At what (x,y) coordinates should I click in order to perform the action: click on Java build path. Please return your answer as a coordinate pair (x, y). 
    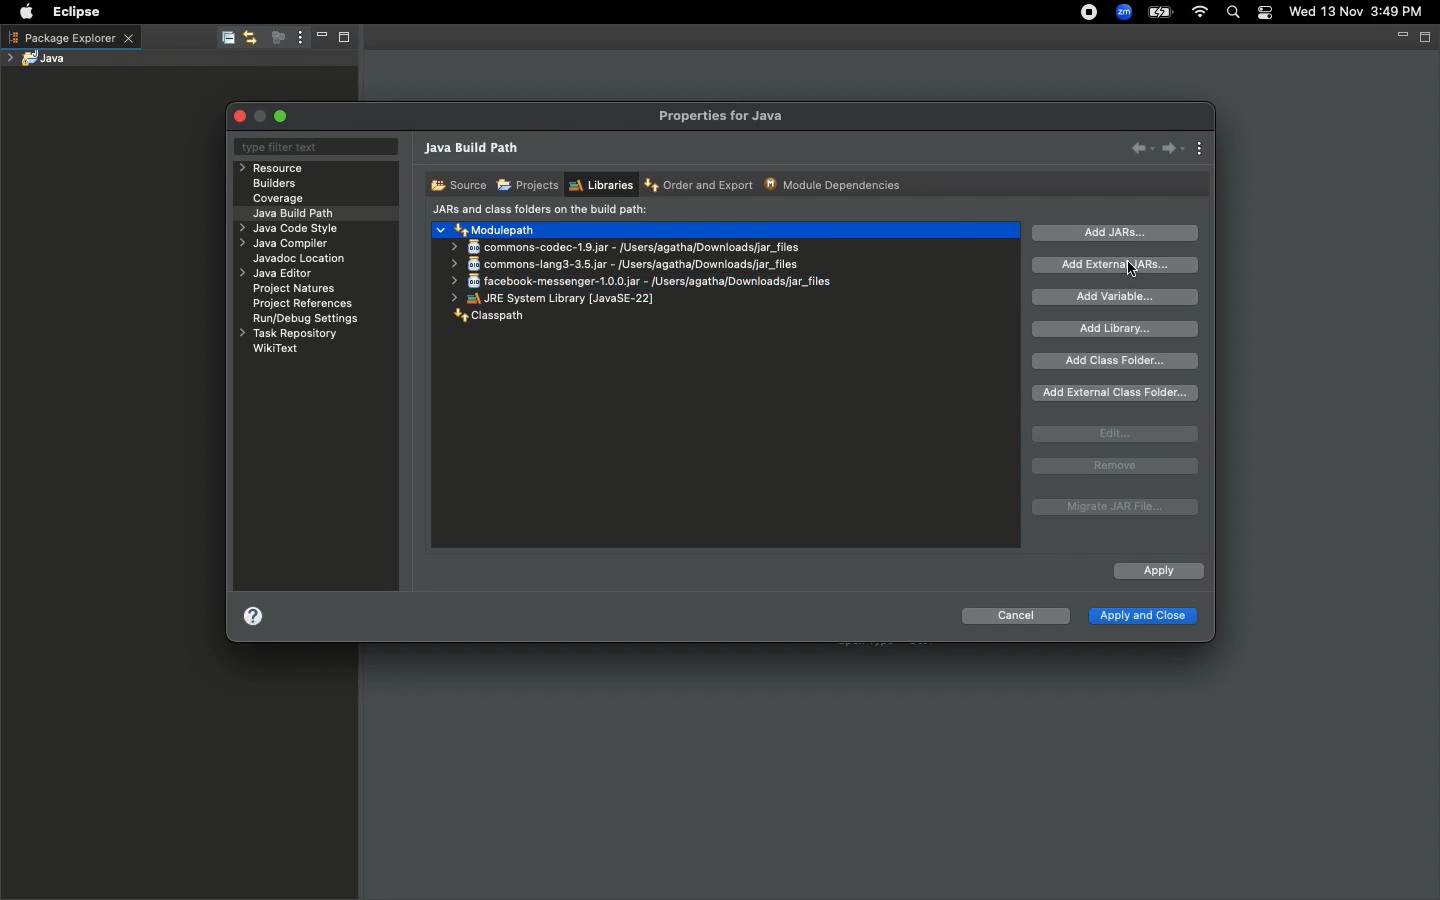
    Looking at the image, I should click on (298, 212).